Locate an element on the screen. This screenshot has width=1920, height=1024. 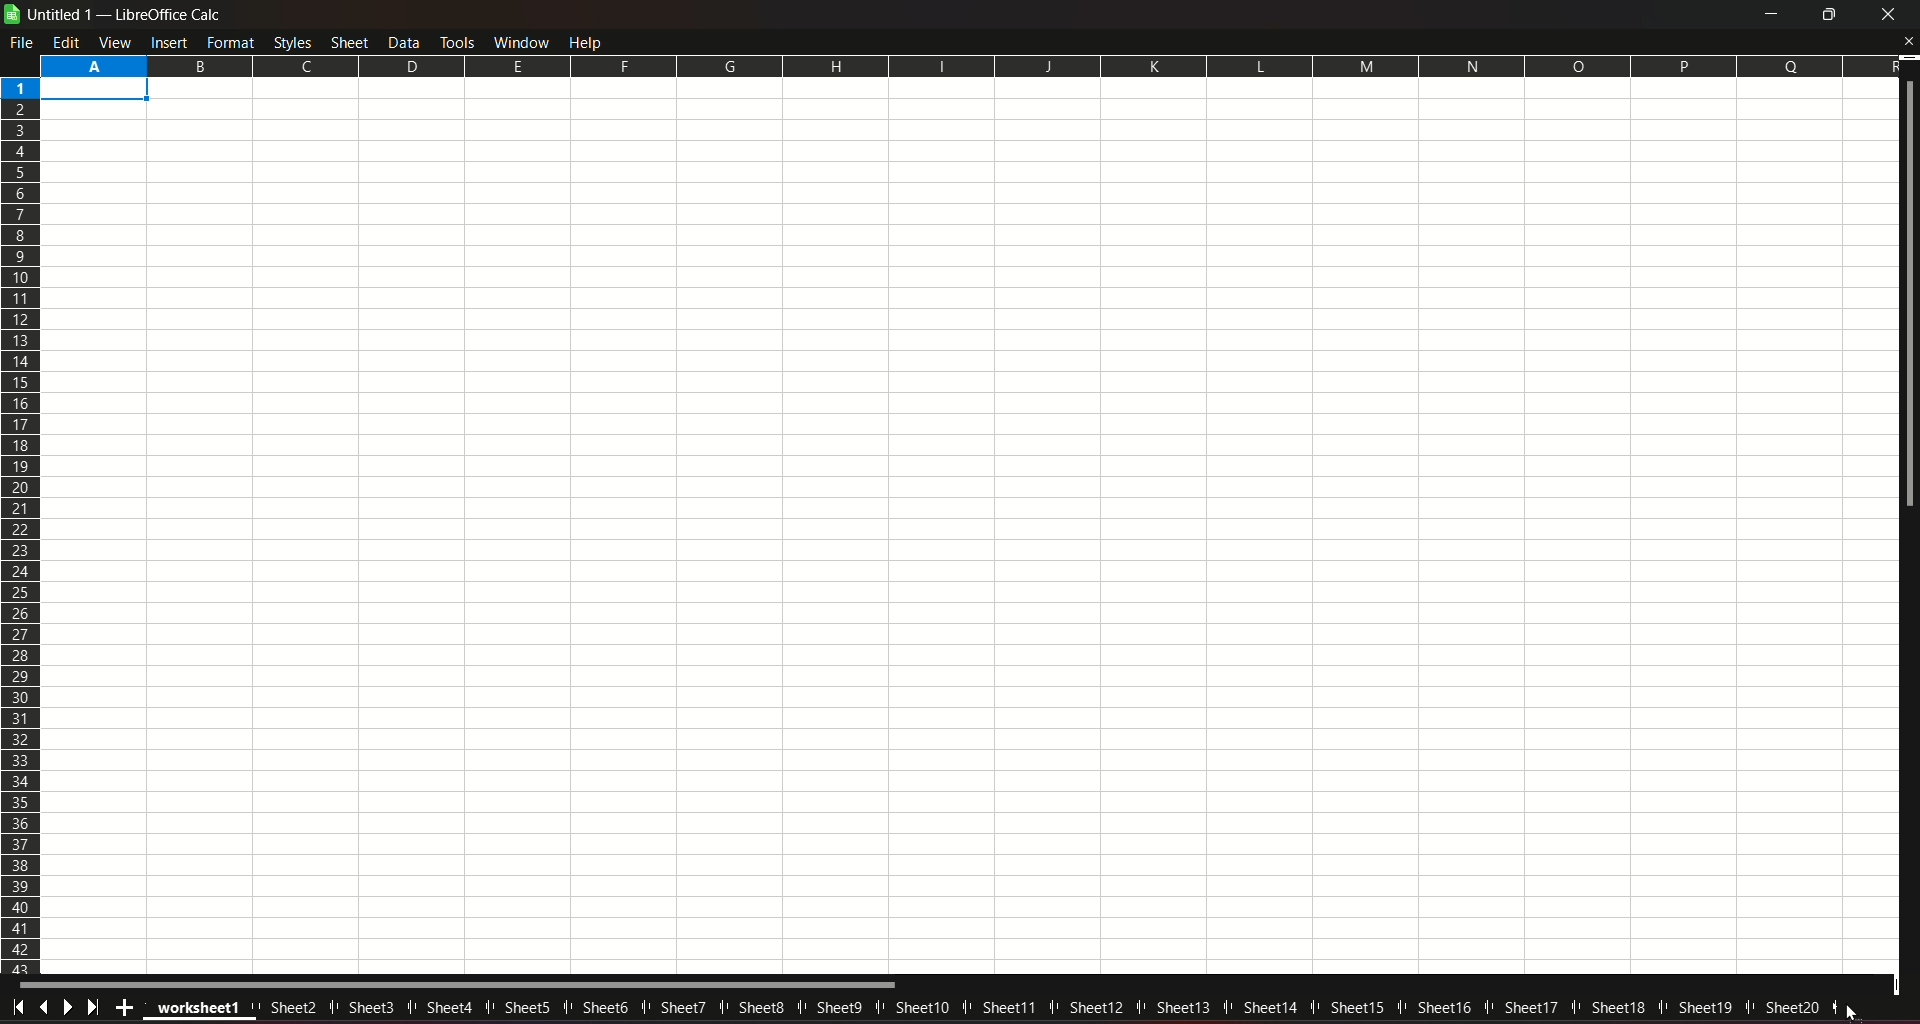
Styles is located at coordinates (292, 42).